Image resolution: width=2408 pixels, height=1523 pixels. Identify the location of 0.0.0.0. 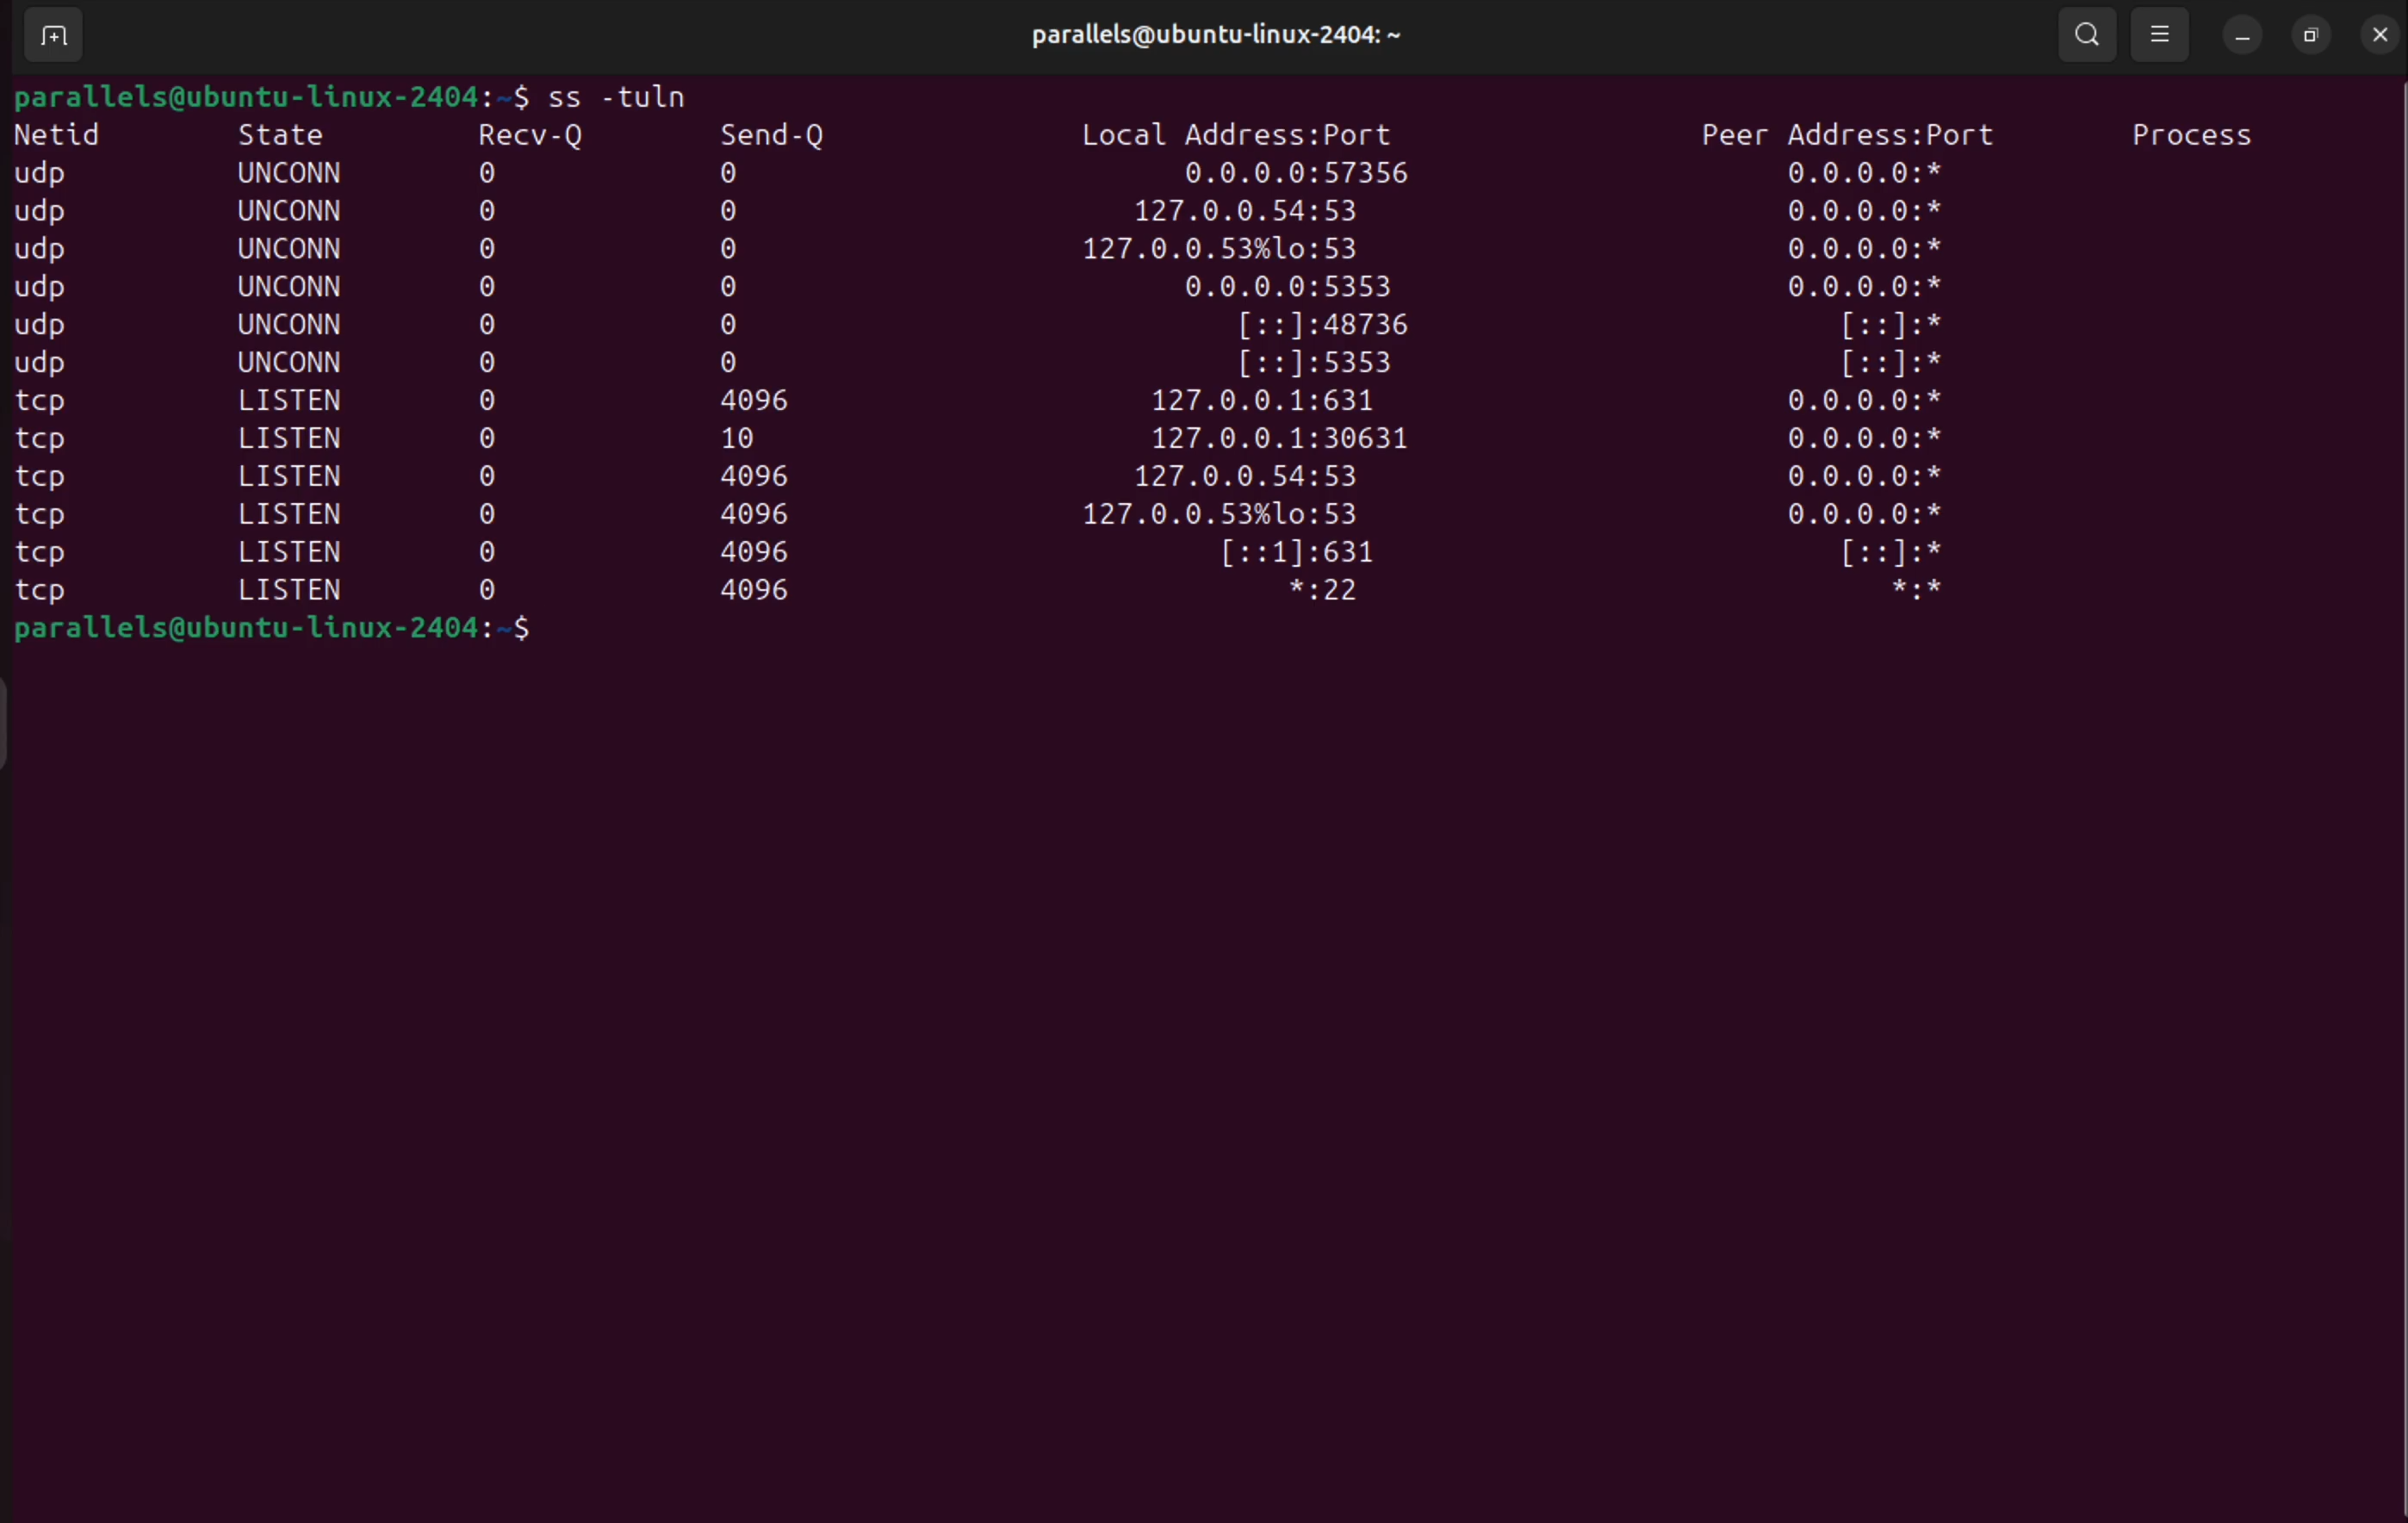
(1868, 212).